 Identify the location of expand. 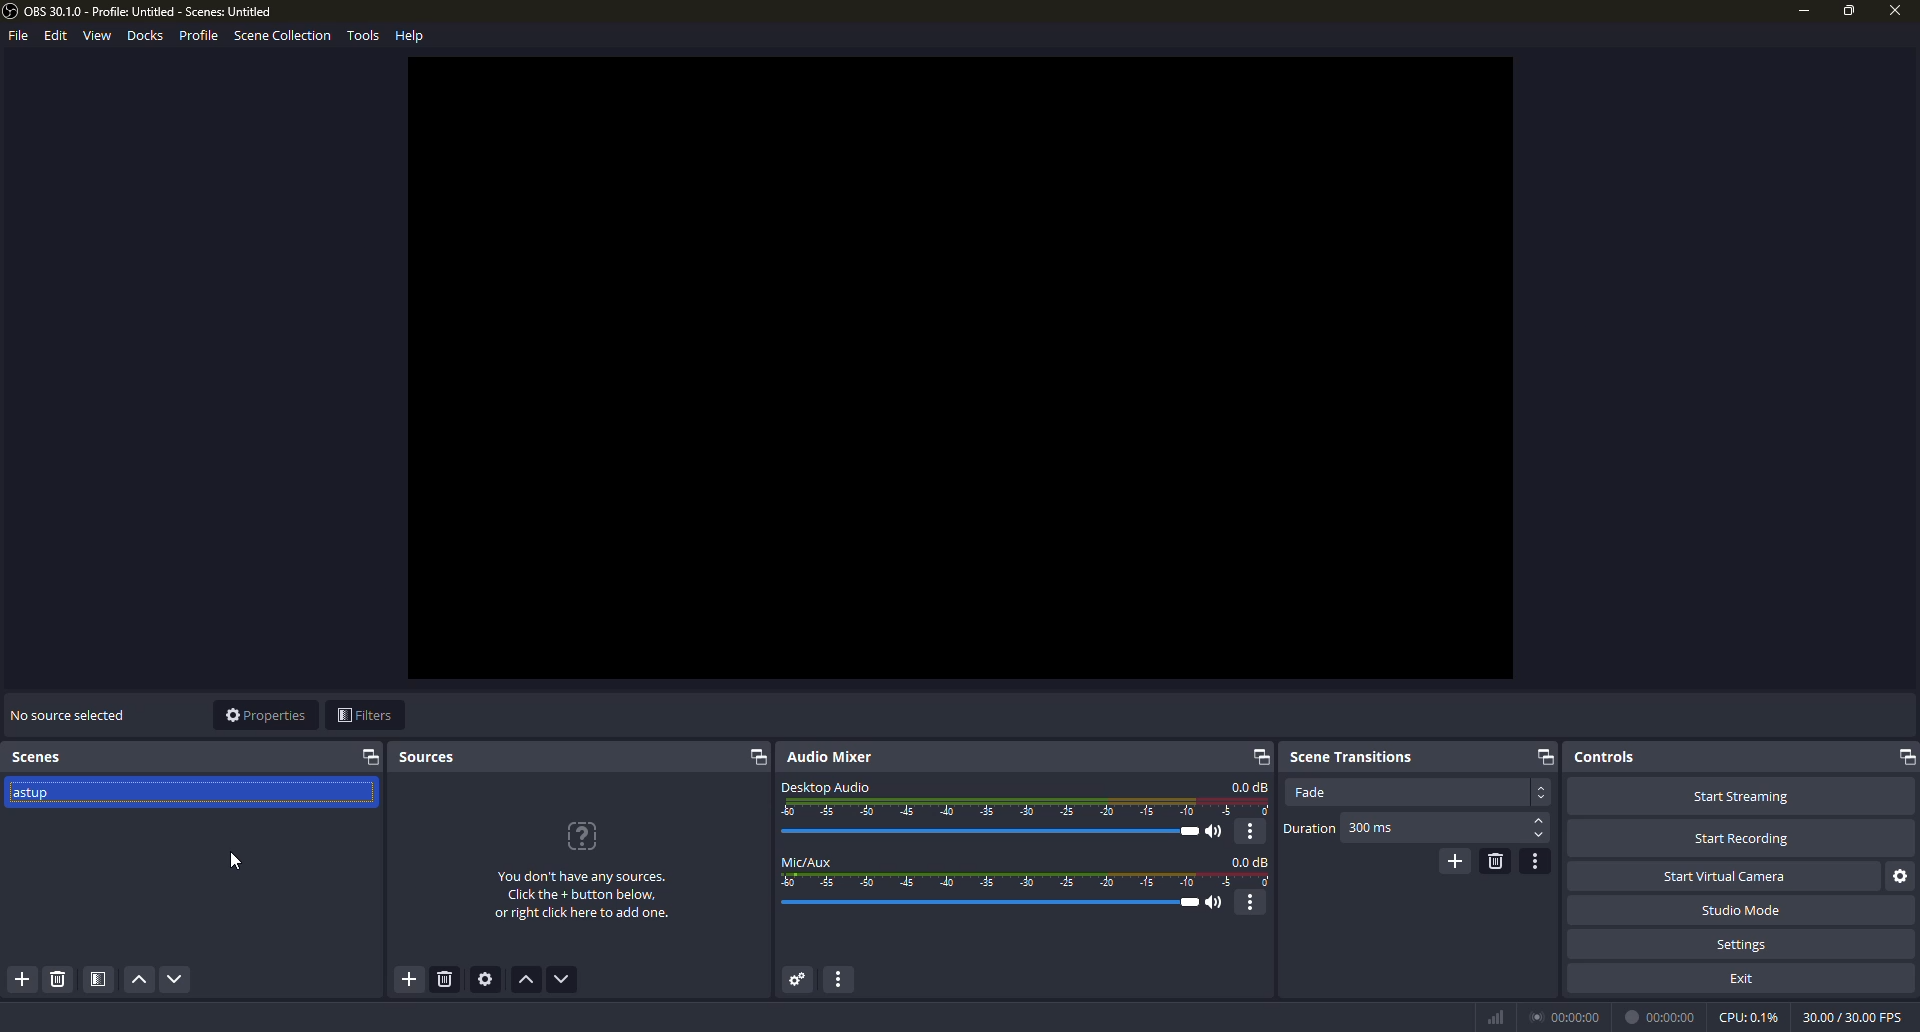
(1257, 756).